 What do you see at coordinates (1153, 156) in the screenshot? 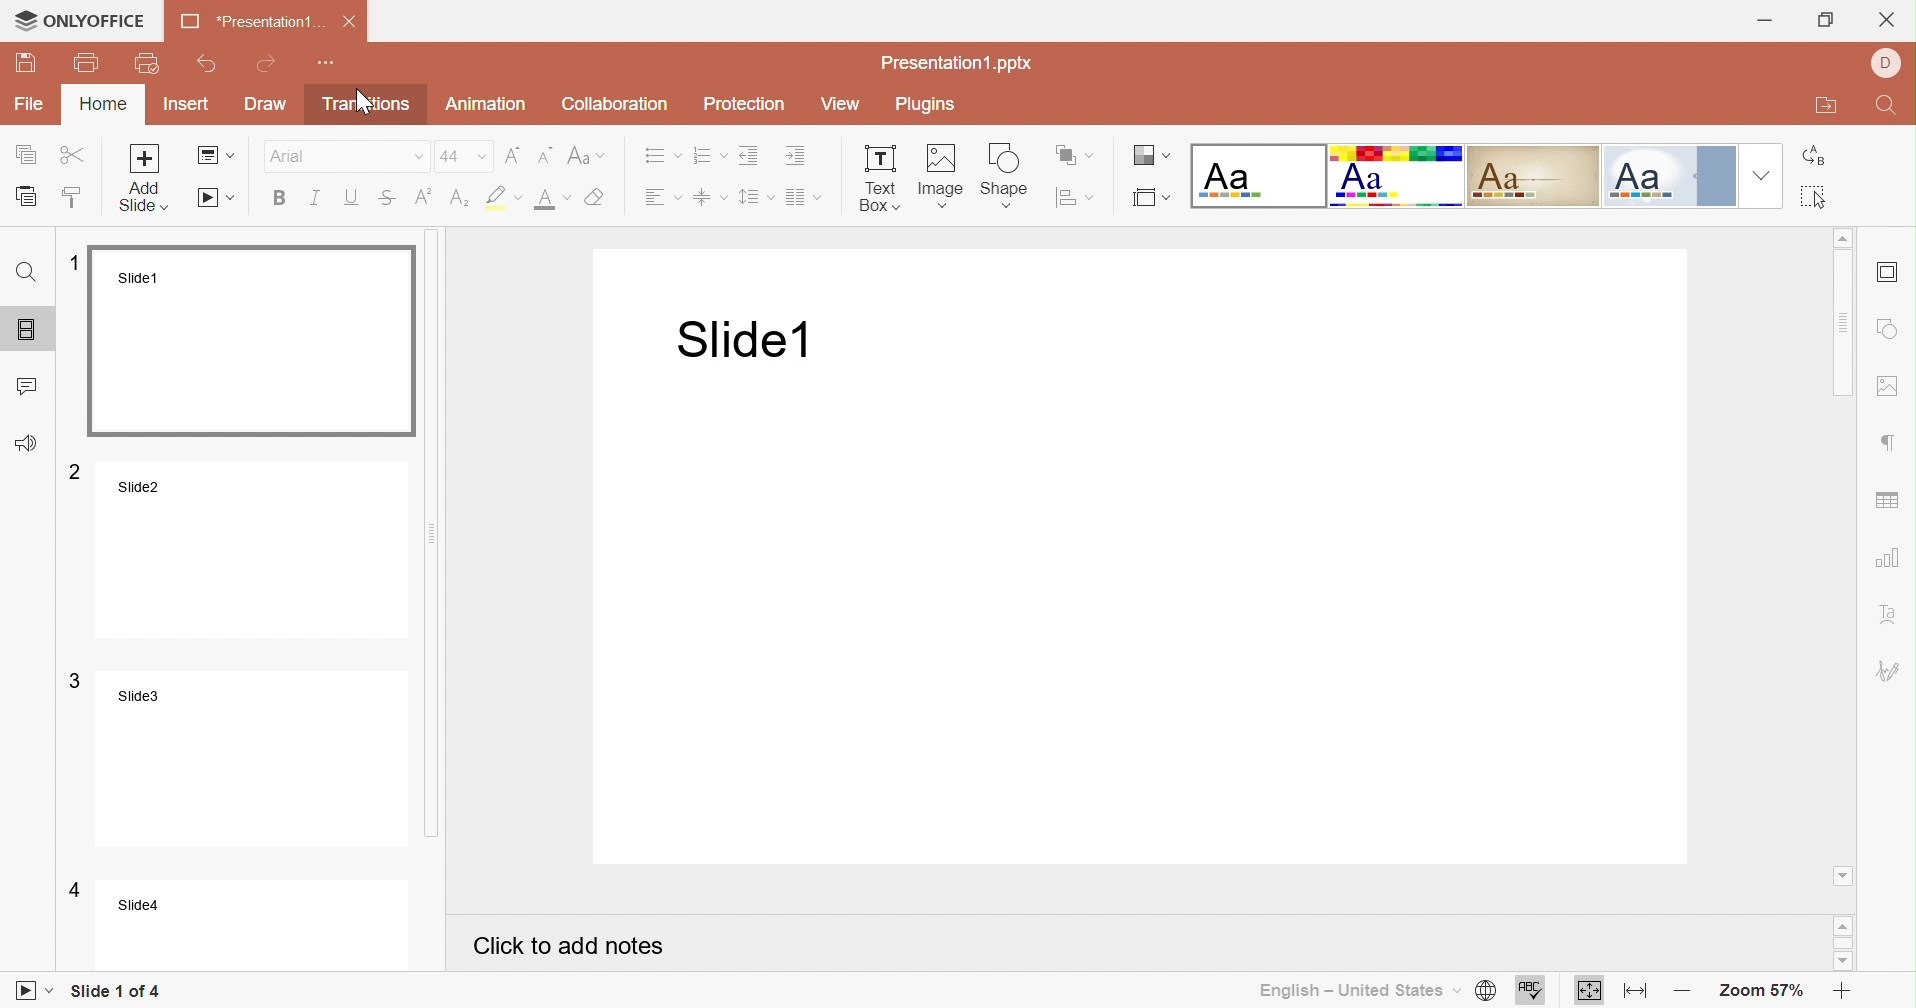
I see `Change color theme` at bounding box center [1153, 156].